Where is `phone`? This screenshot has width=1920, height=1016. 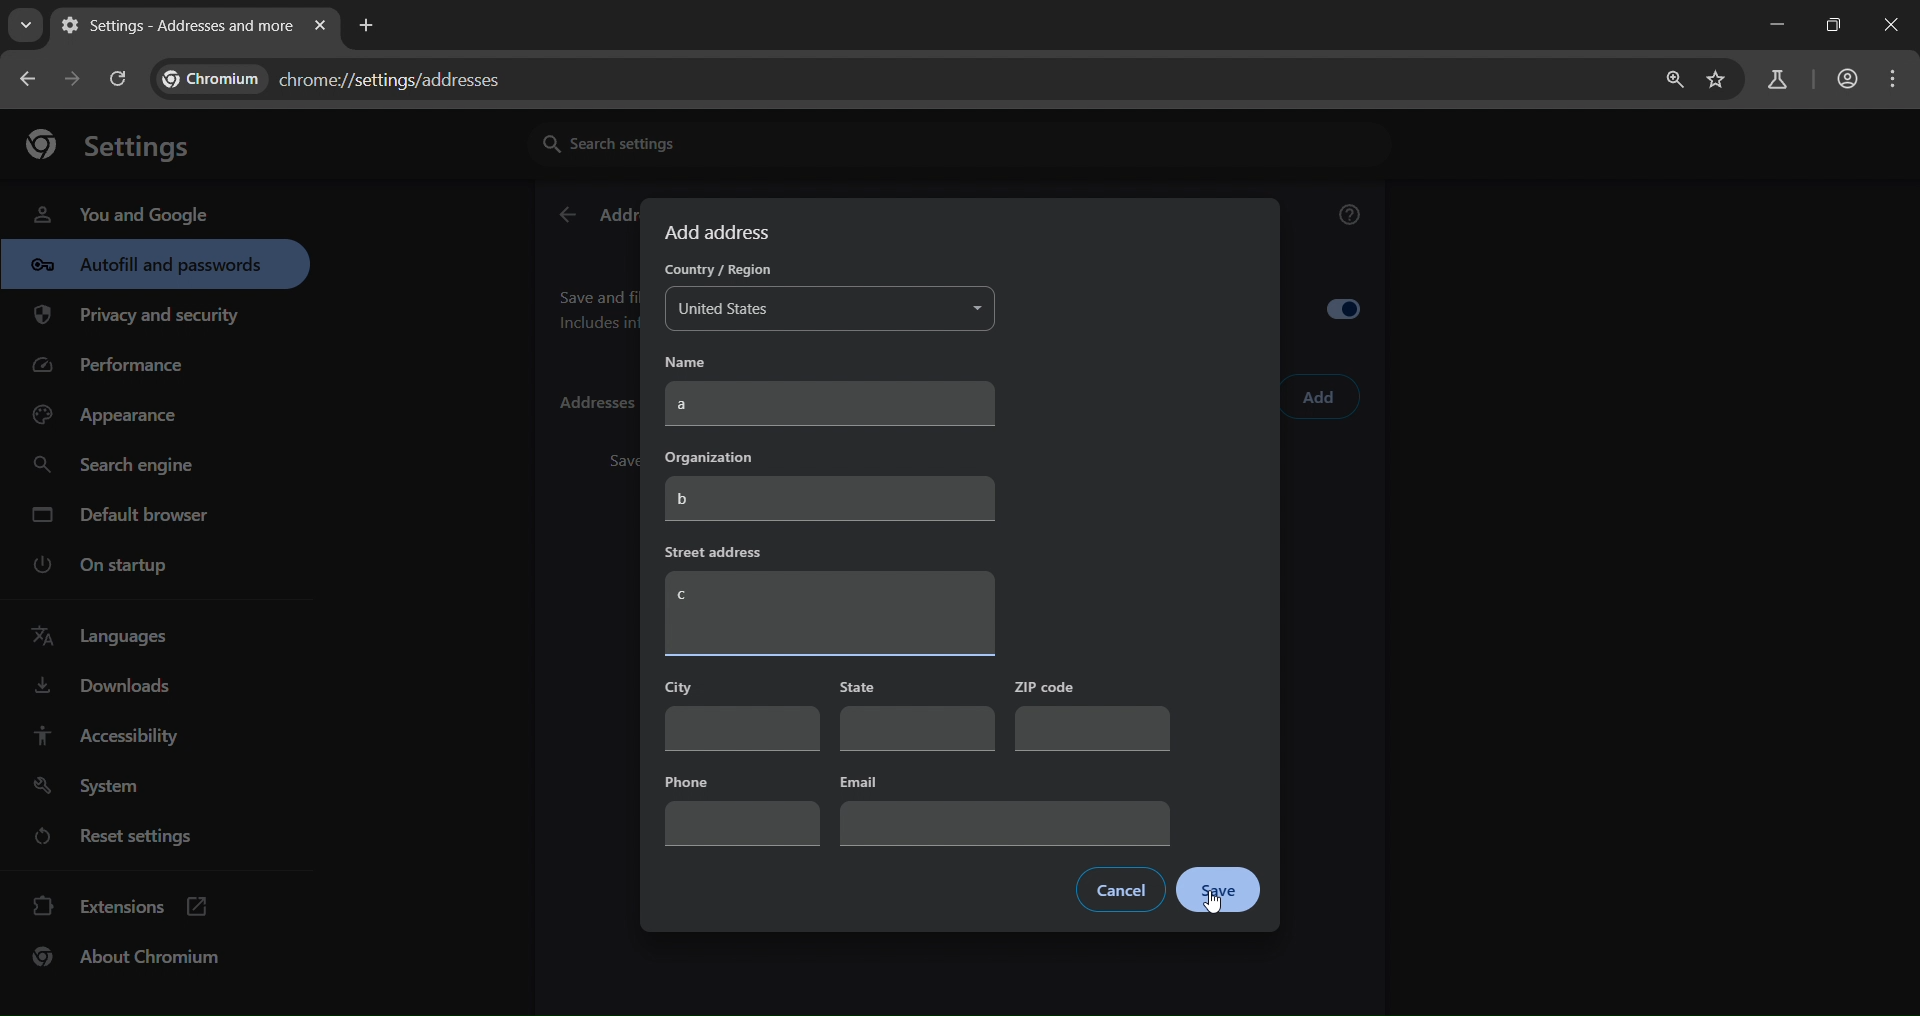 phone is located at coordinates (742, 807).